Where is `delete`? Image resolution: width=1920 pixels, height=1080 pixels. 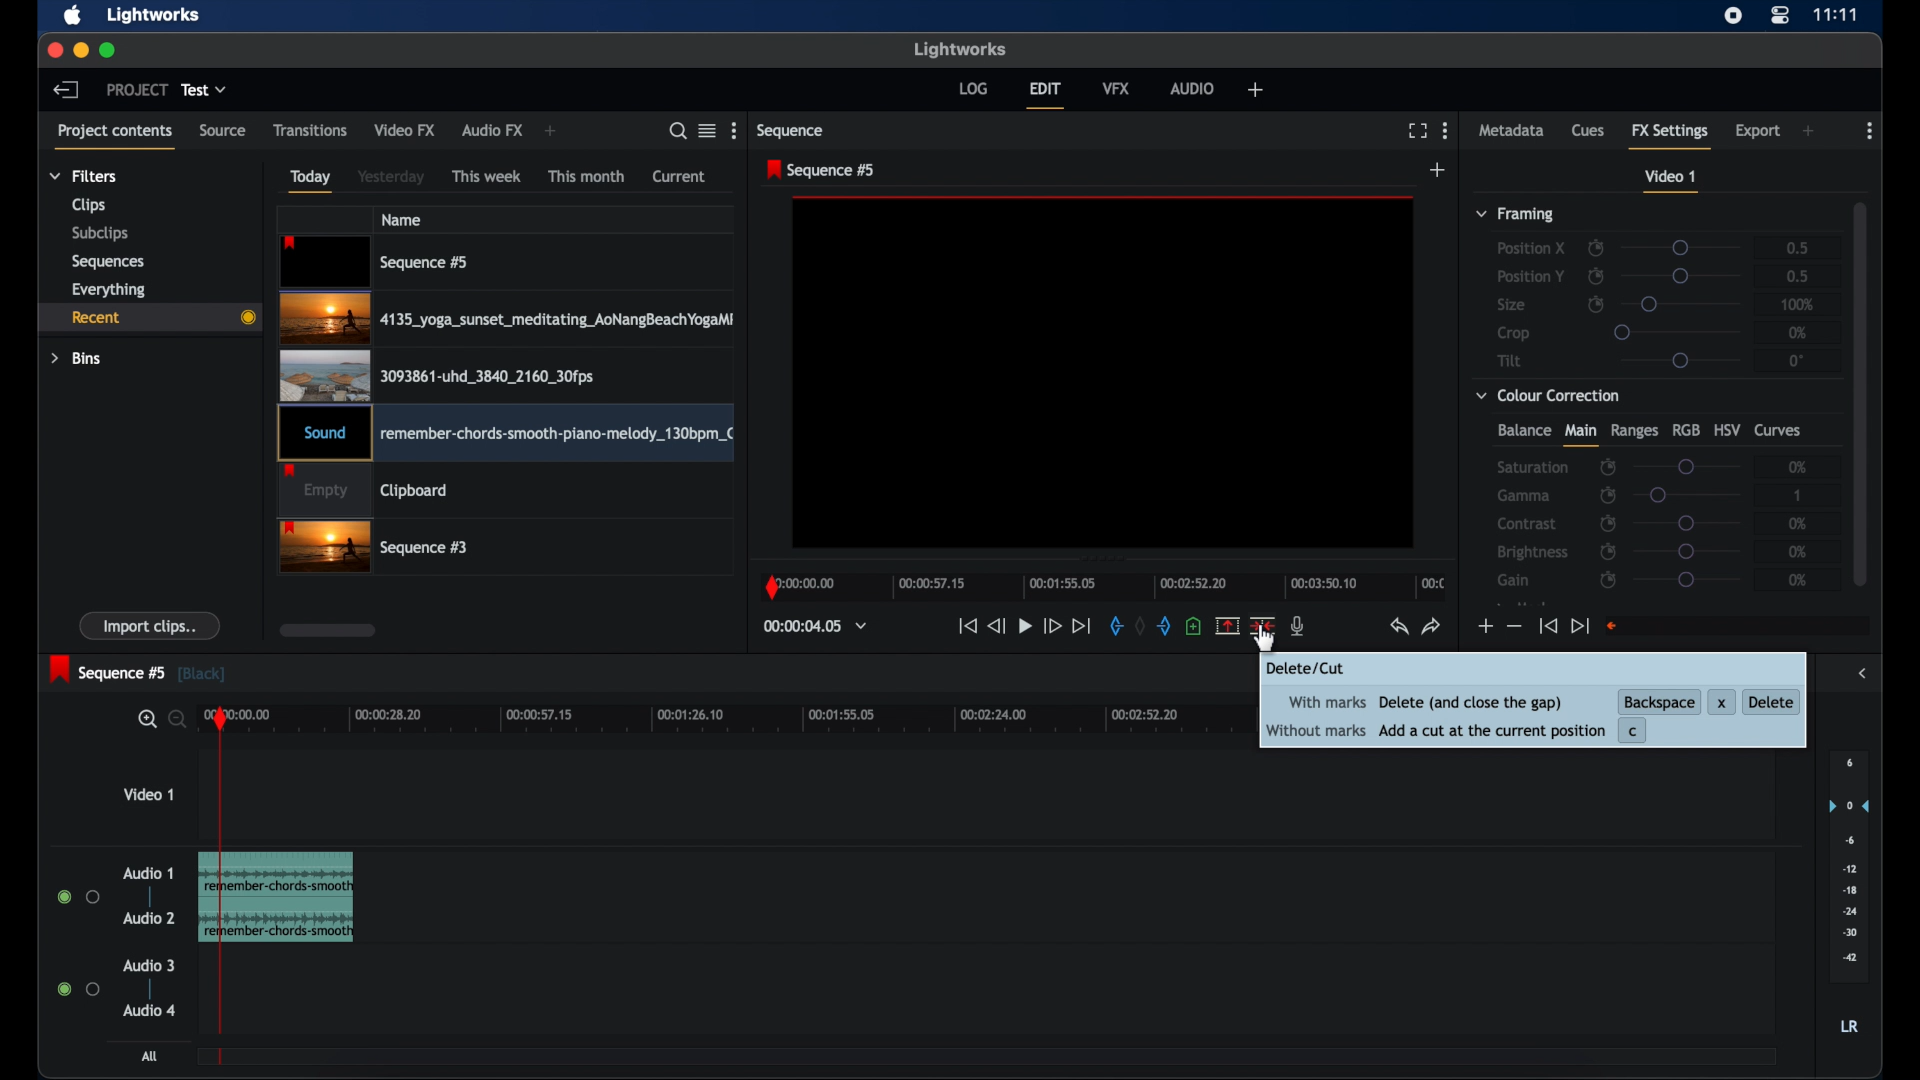 delete is located at coordinates (1771, 701).